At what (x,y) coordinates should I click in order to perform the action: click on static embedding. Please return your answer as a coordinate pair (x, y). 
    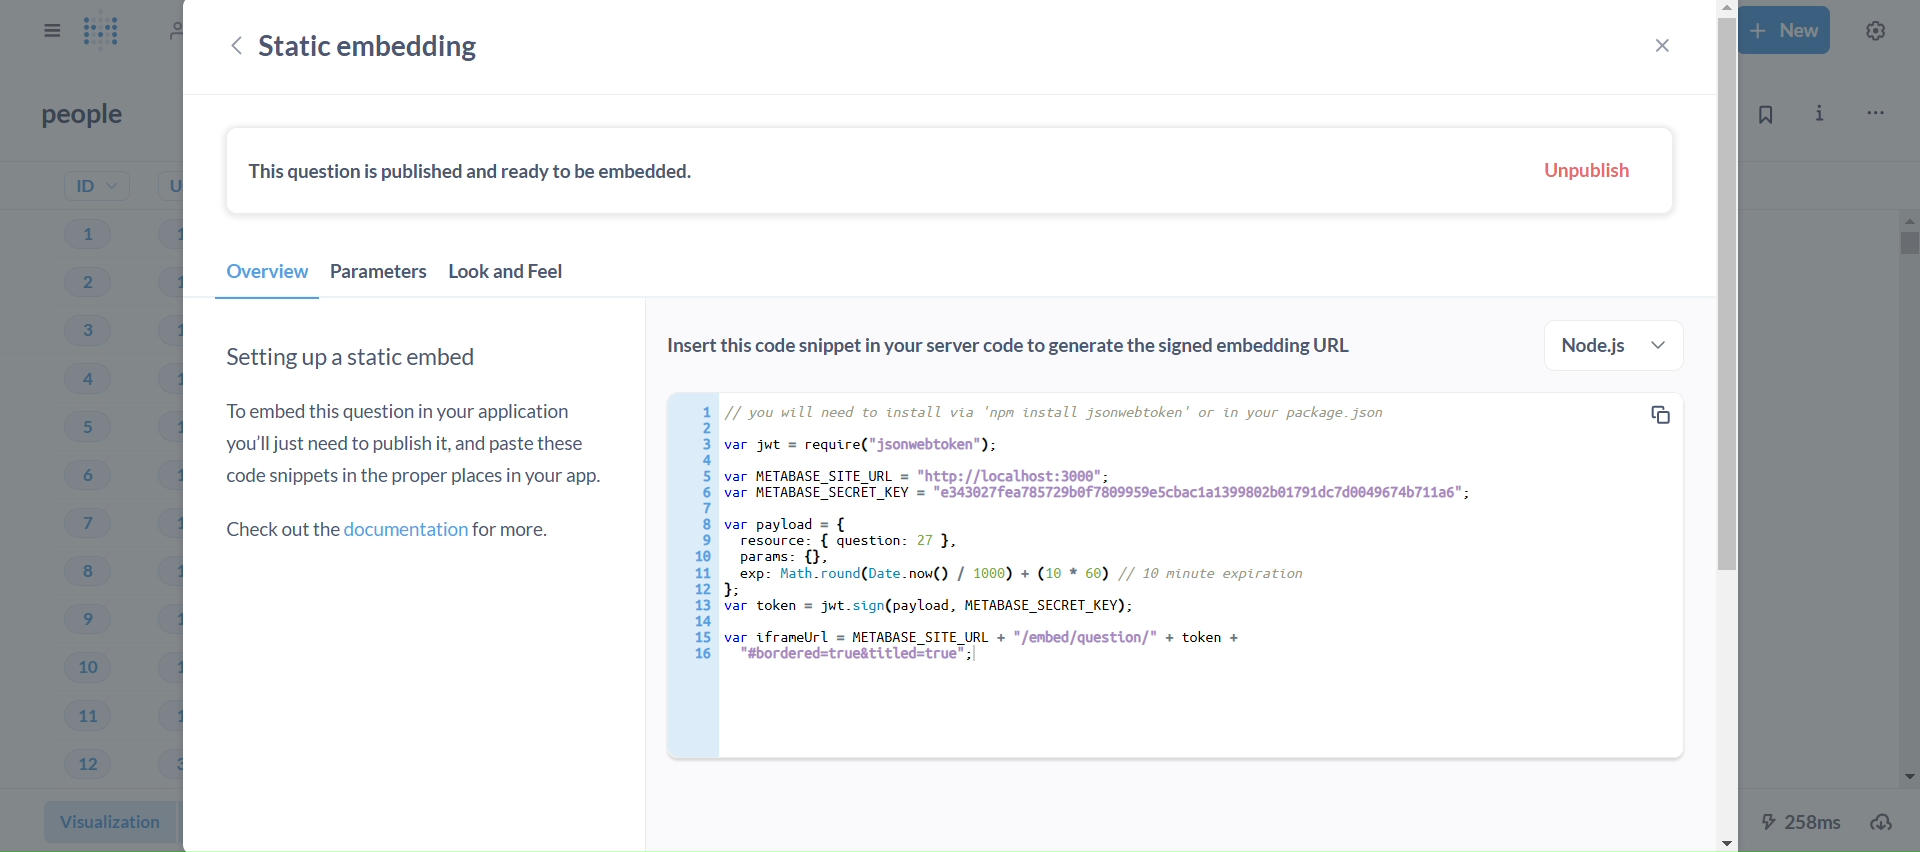
    Looking at the image, I should click on (403, 46).